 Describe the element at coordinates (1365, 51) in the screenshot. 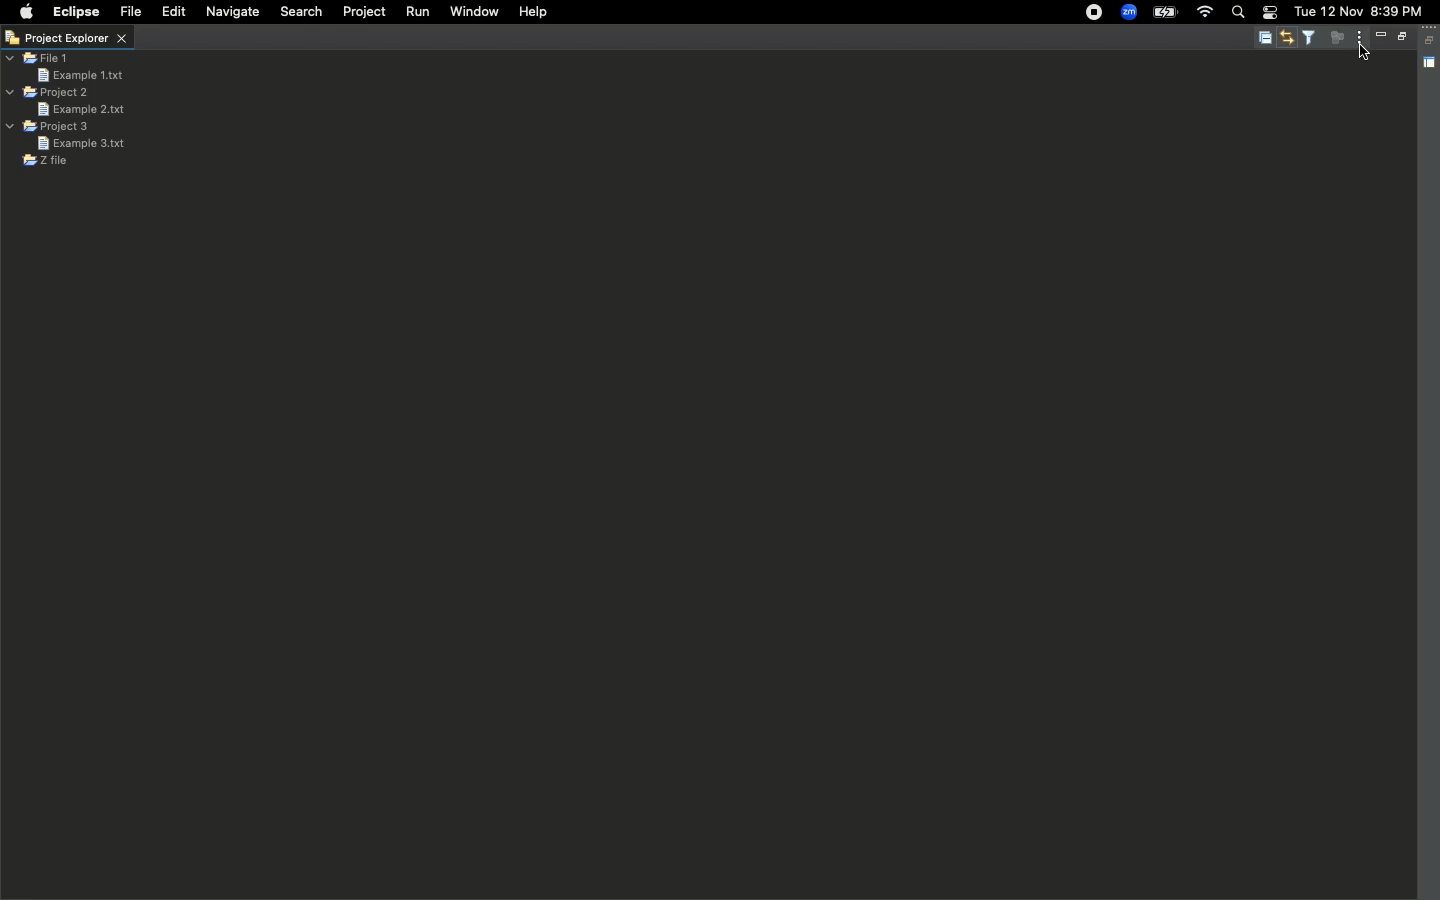

I see `cursor ` at that location.